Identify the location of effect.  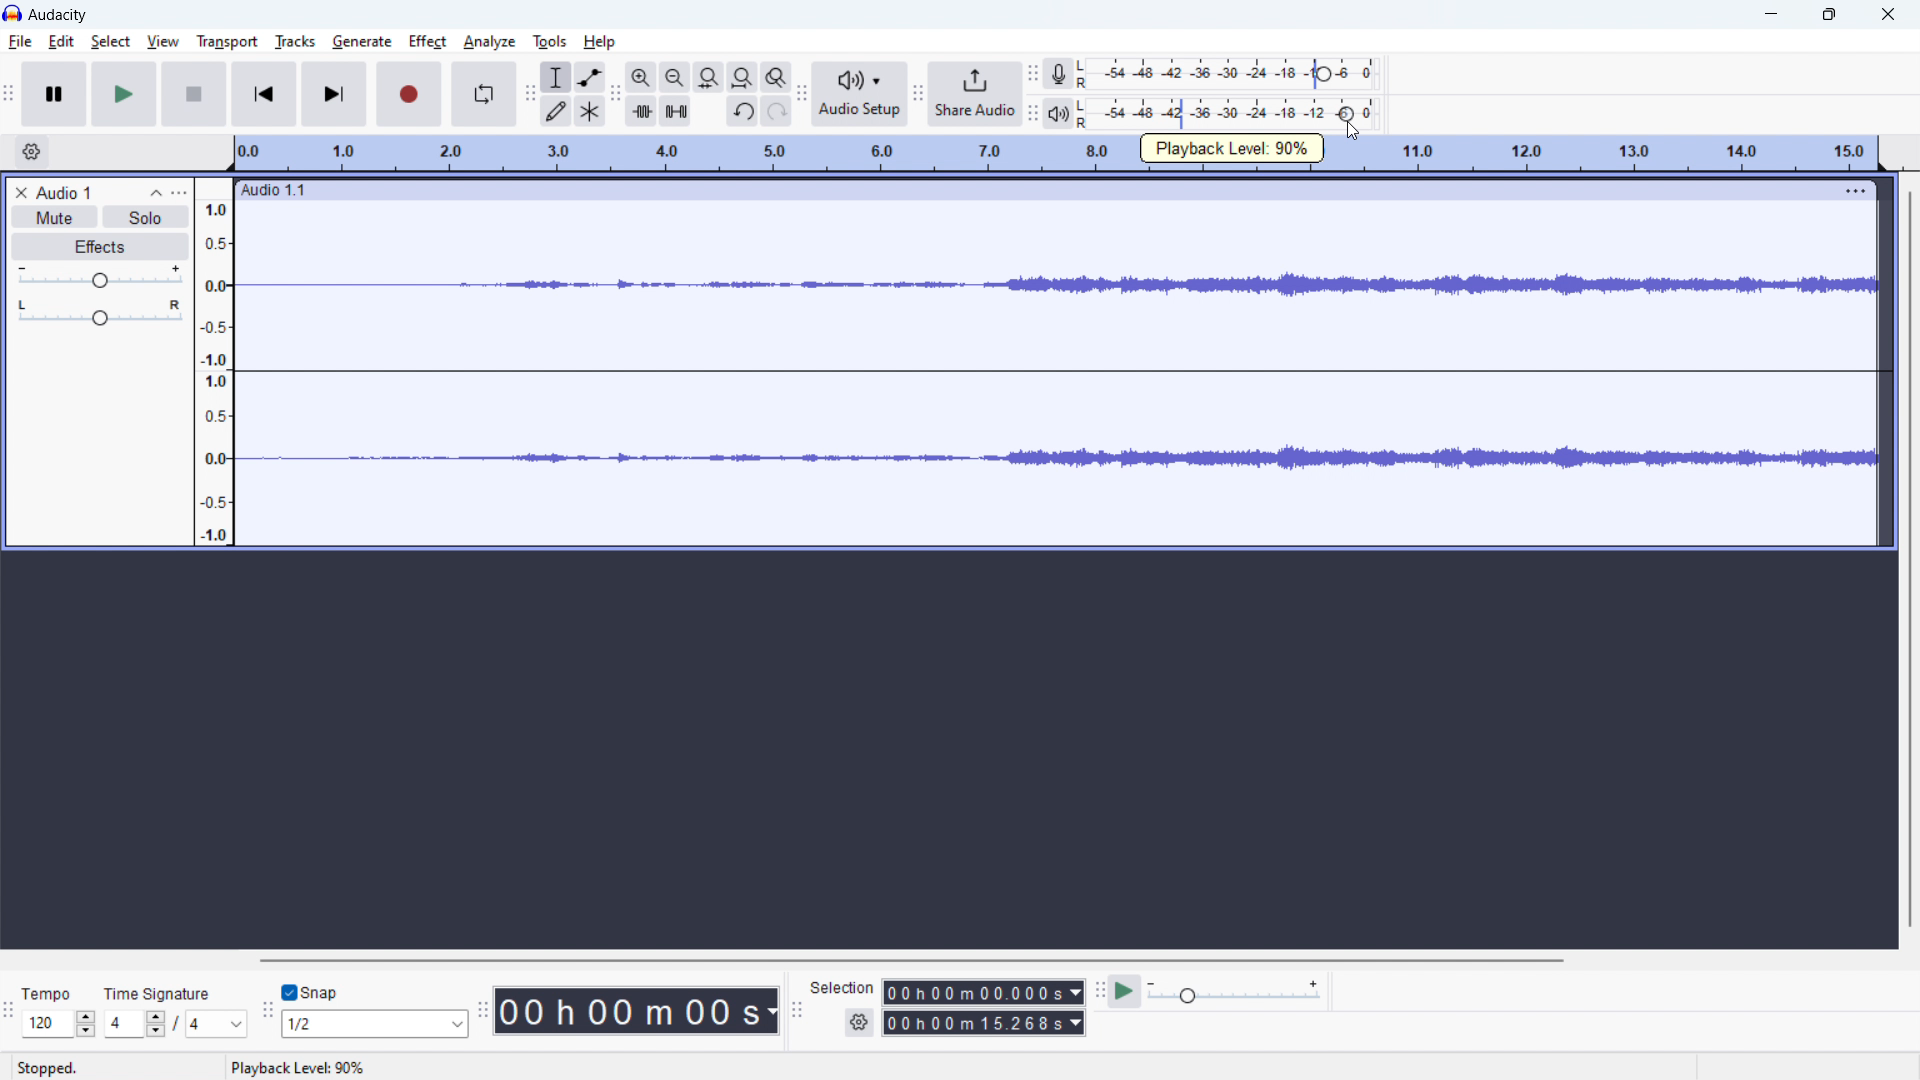
(428, 42).